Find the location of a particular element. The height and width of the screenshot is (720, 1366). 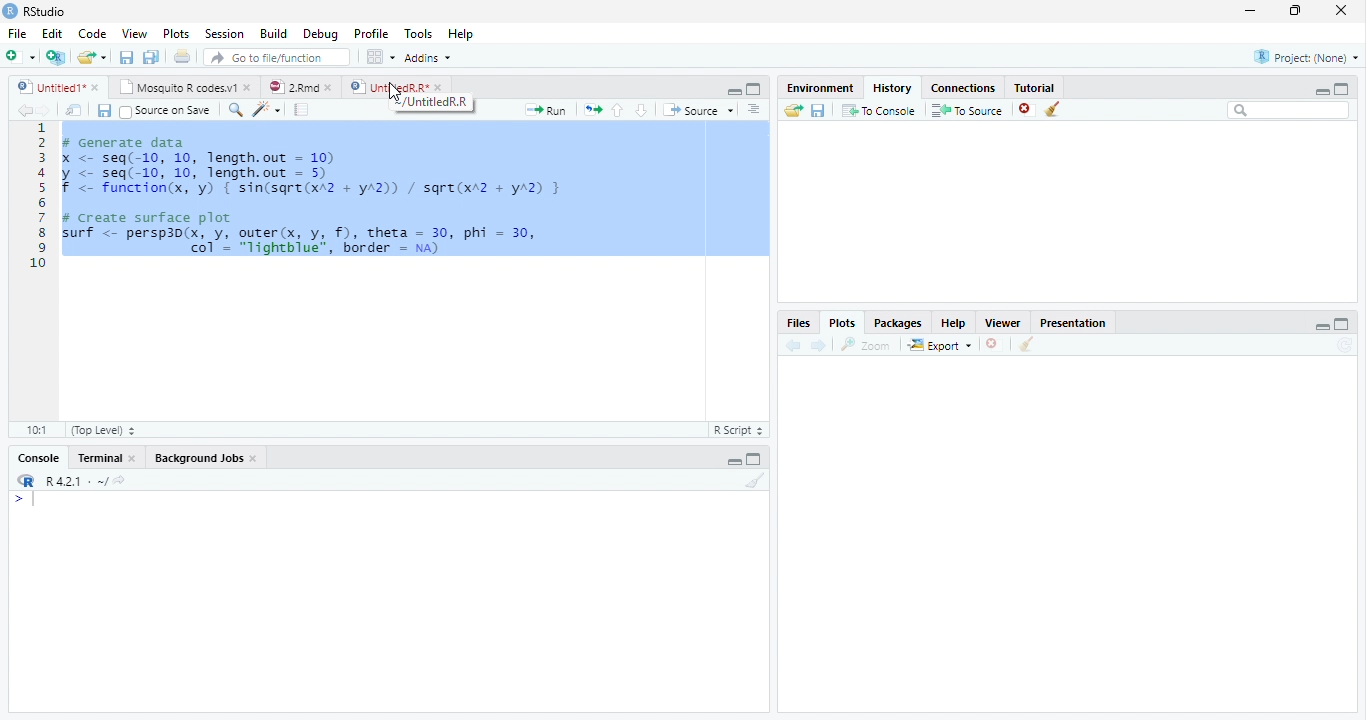

close is located at coordinates (329, 88).